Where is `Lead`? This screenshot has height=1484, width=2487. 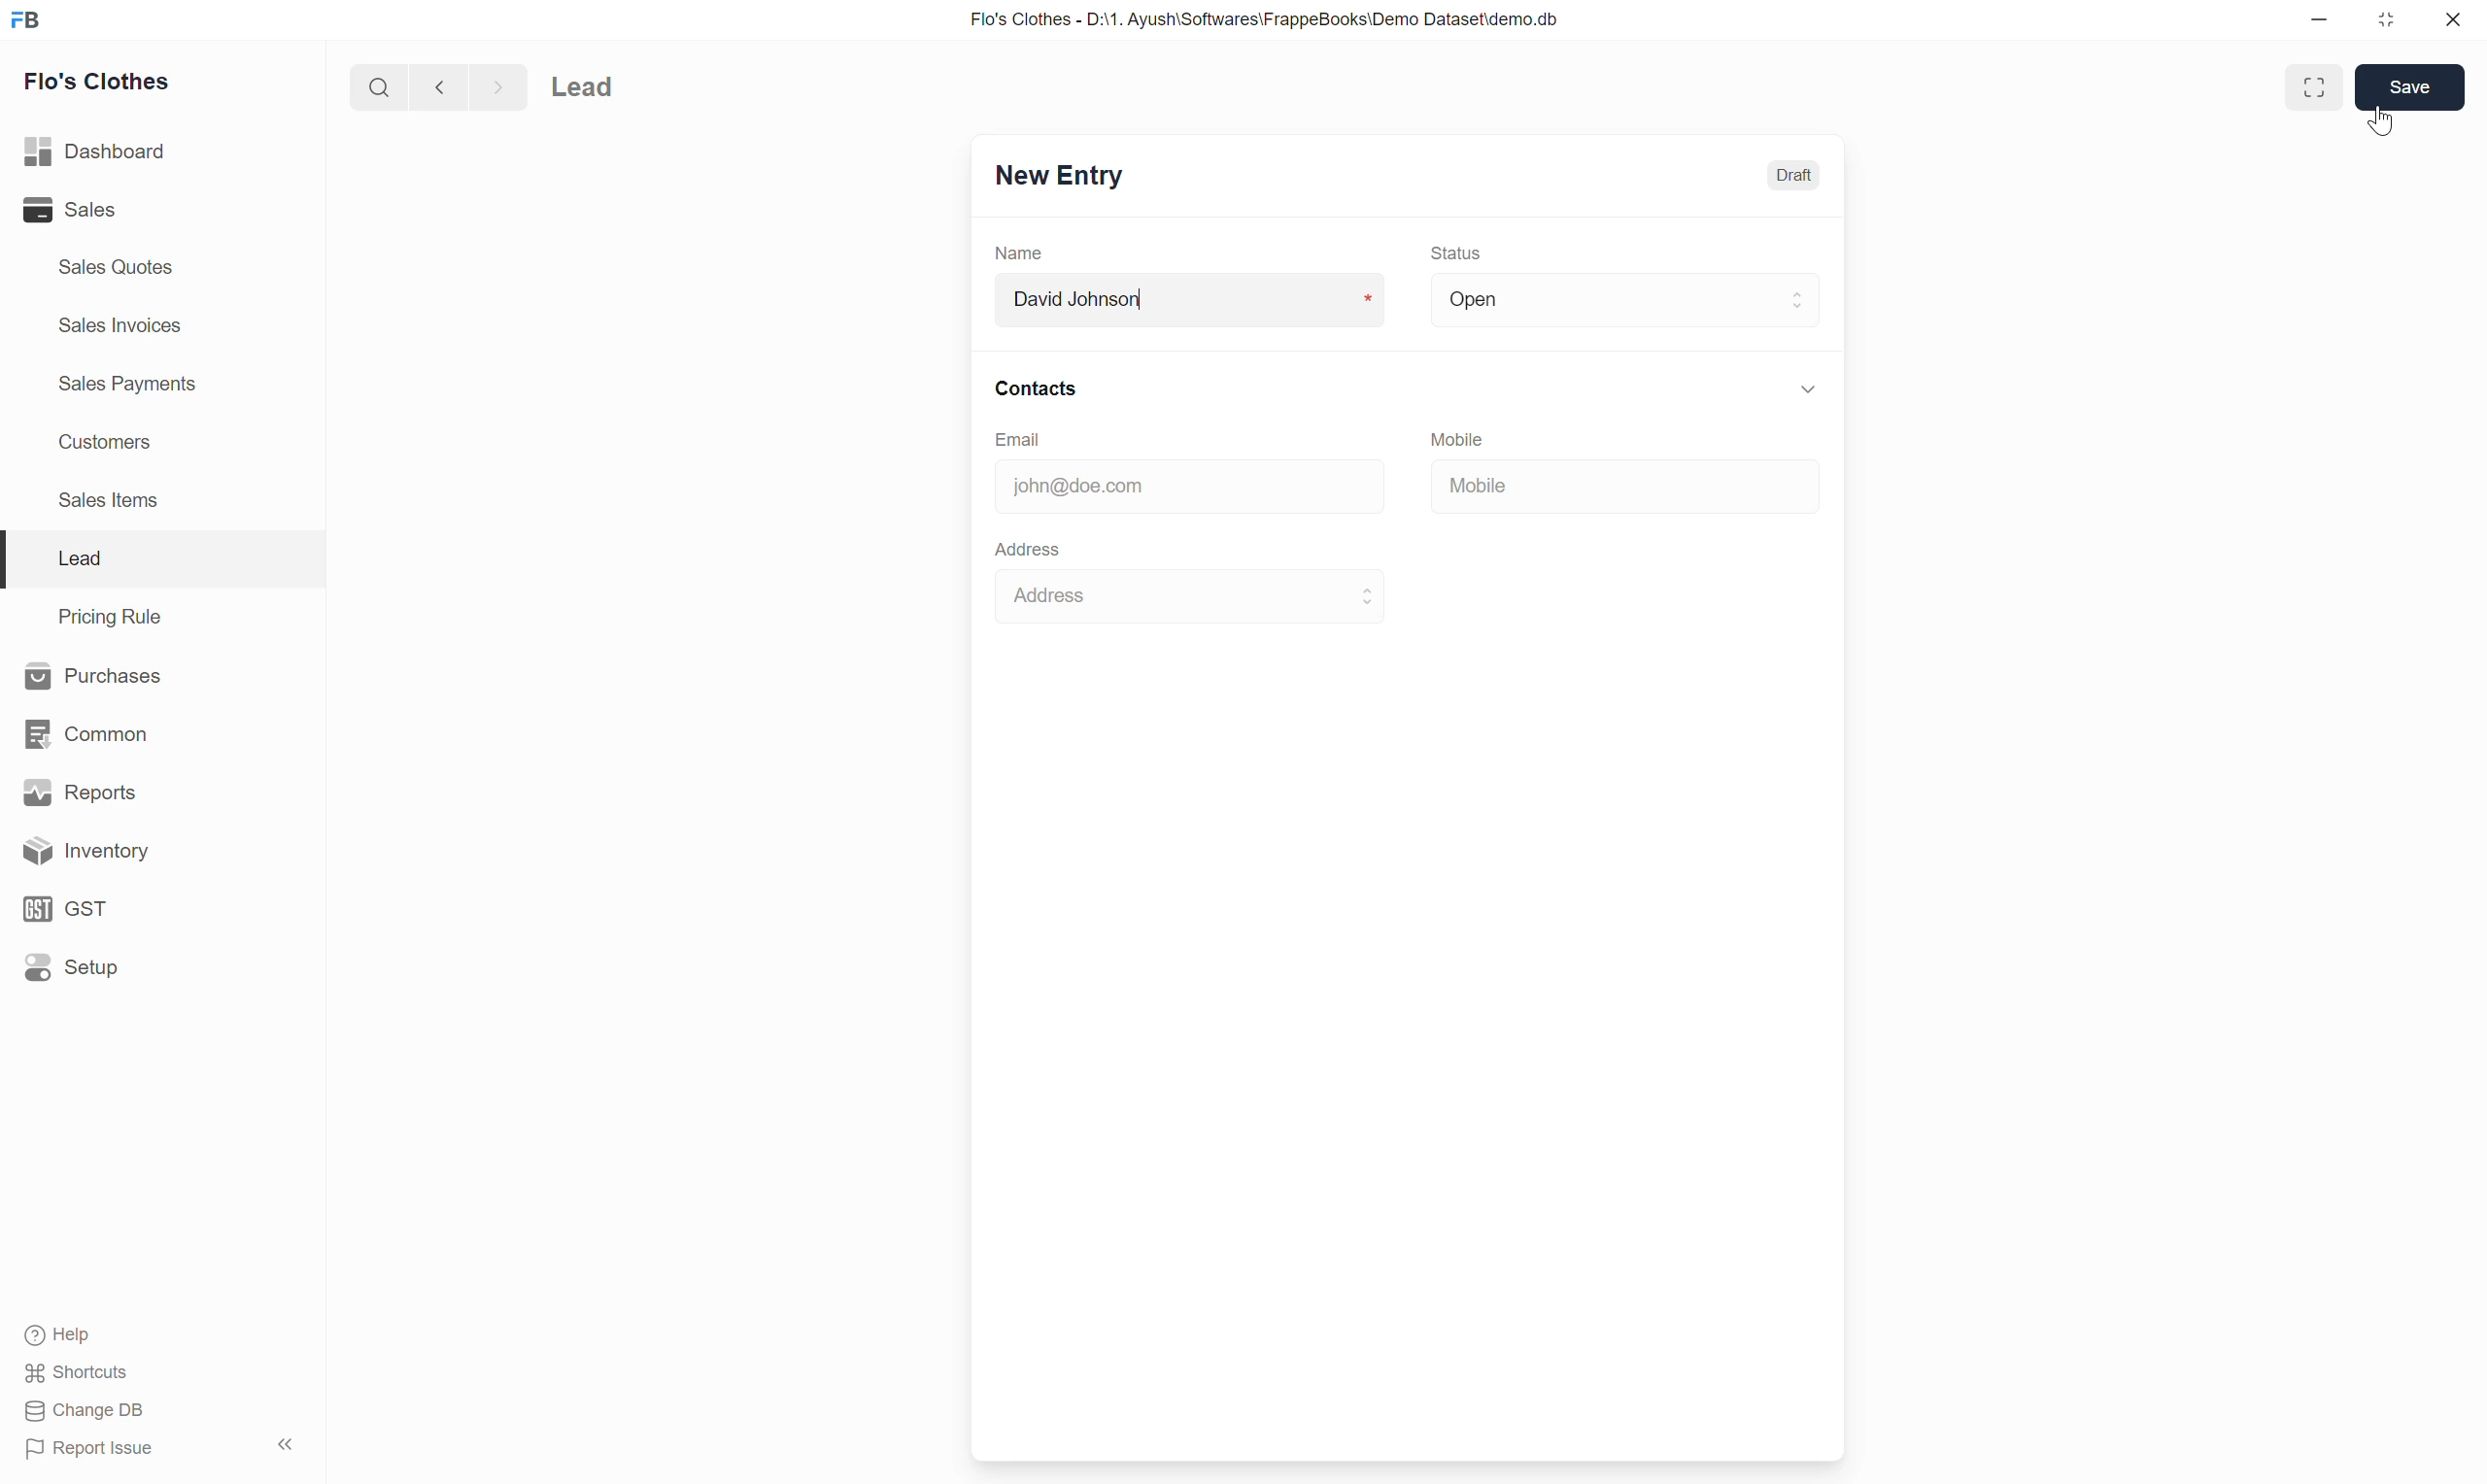
Lead is located at coordinates (638, 84).